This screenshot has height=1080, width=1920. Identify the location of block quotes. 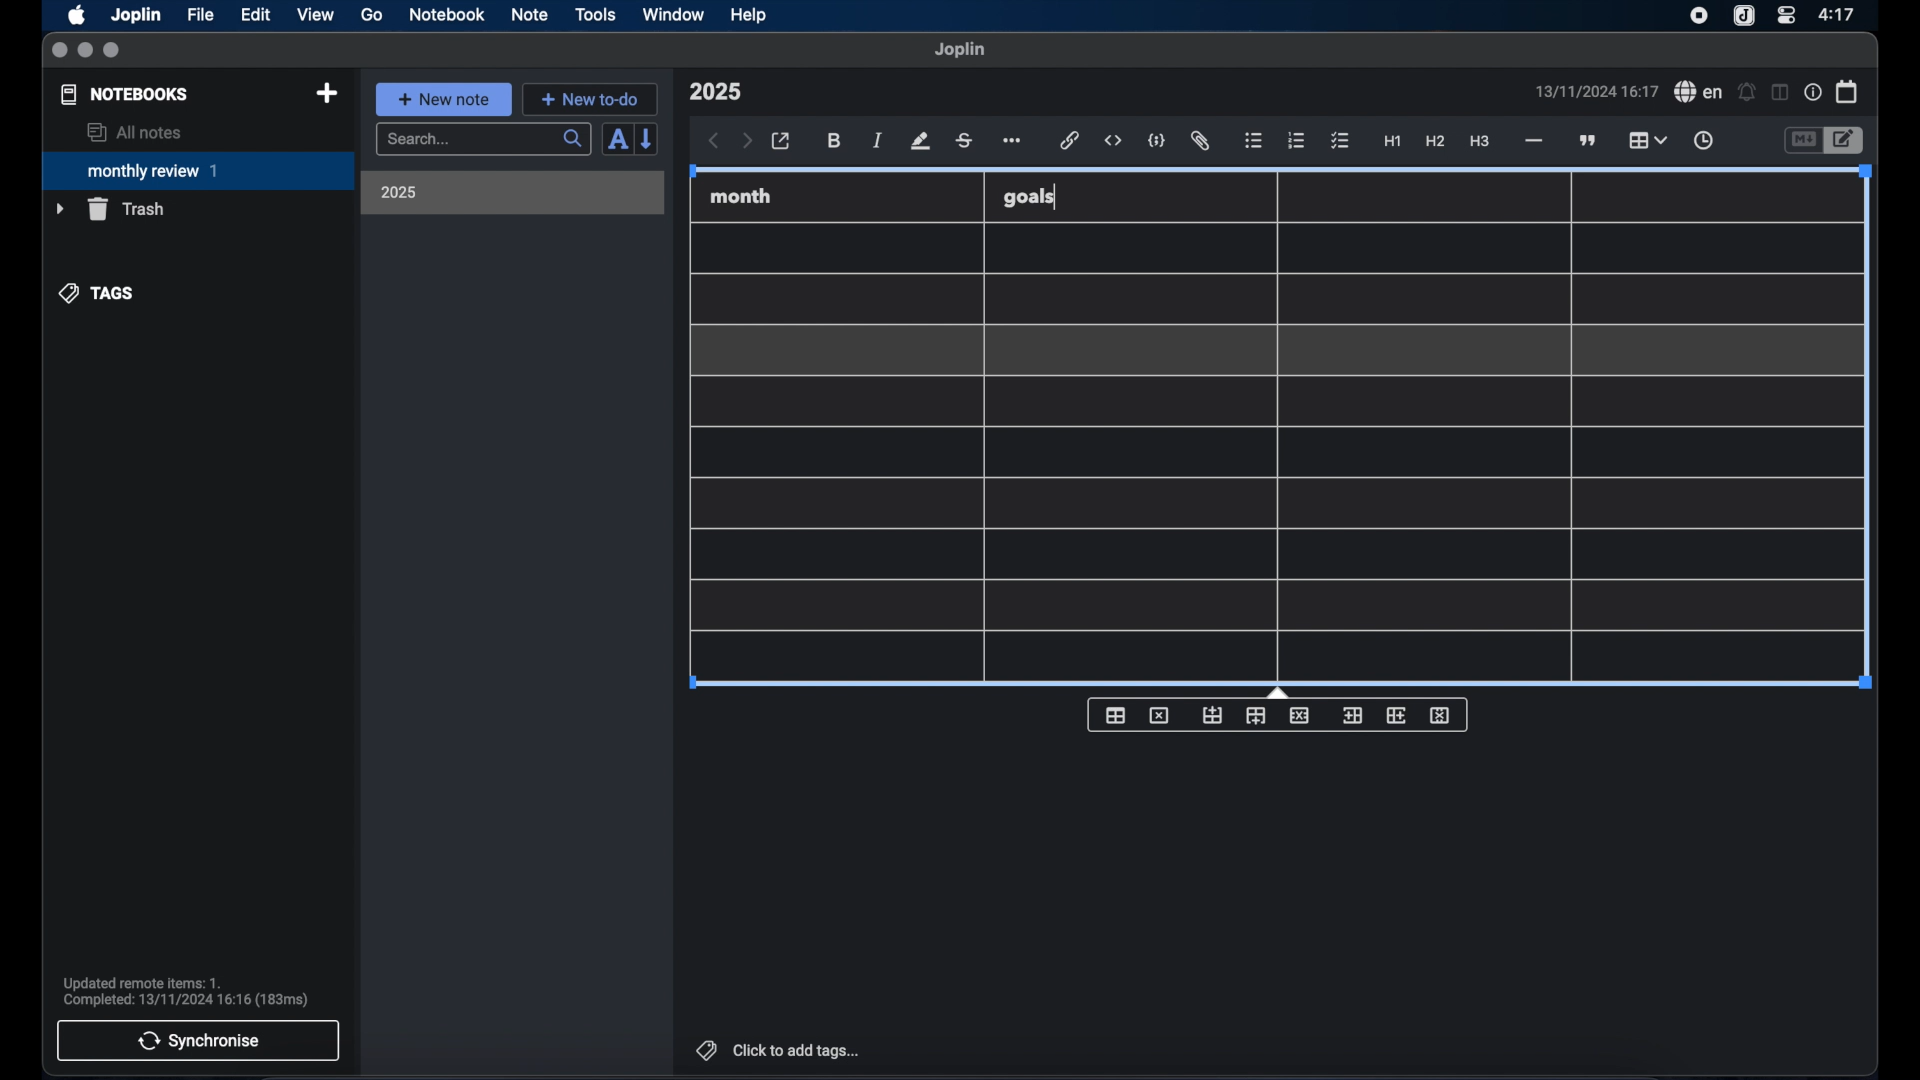
(1589, 141).